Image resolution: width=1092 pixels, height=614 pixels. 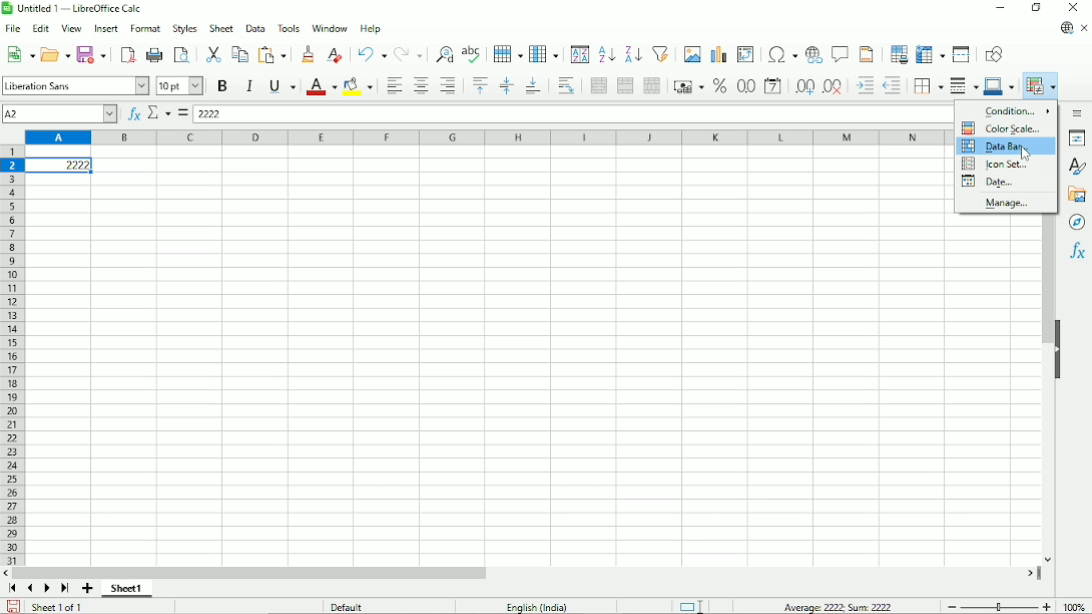 I want to click on Update available, so click(x=1065, y=29).